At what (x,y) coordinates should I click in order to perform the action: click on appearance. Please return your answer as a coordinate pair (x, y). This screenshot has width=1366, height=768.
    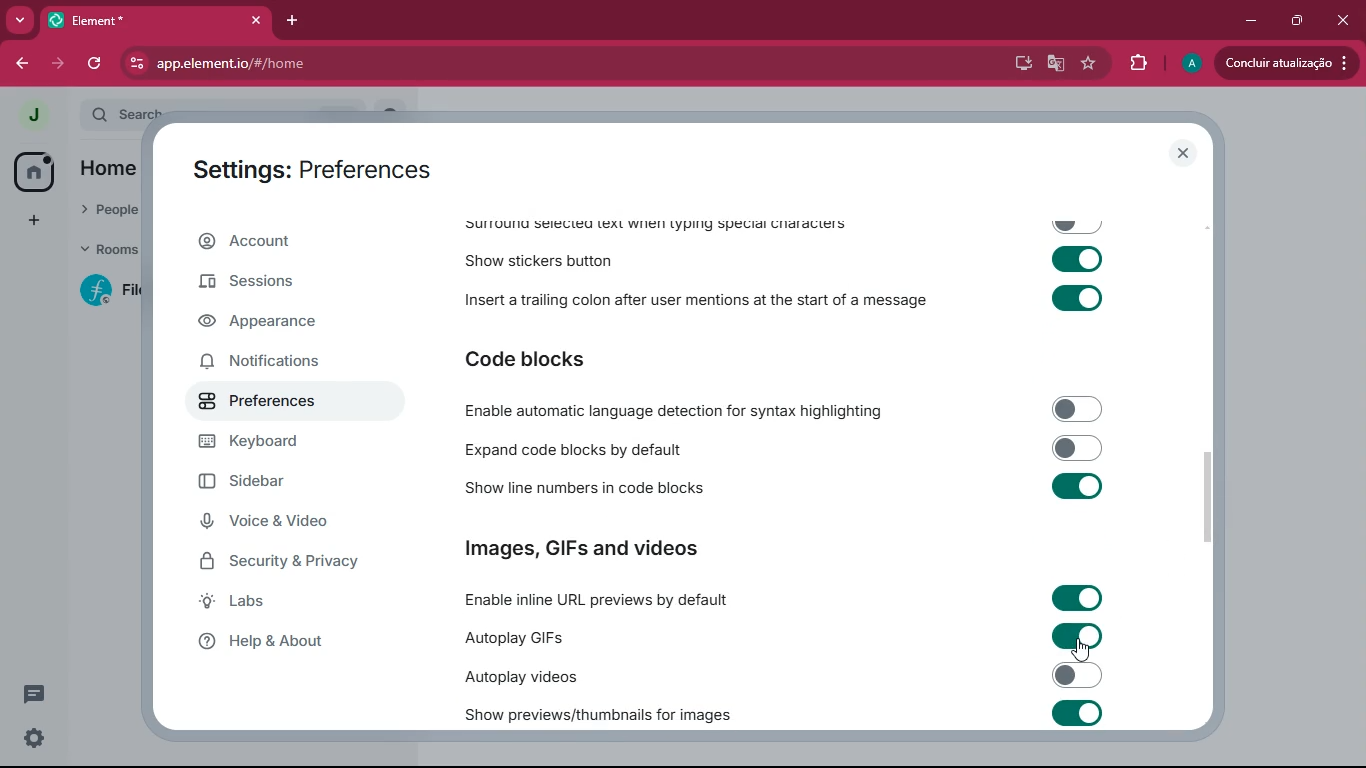
    Looking at the image, I should click on (271, 325).